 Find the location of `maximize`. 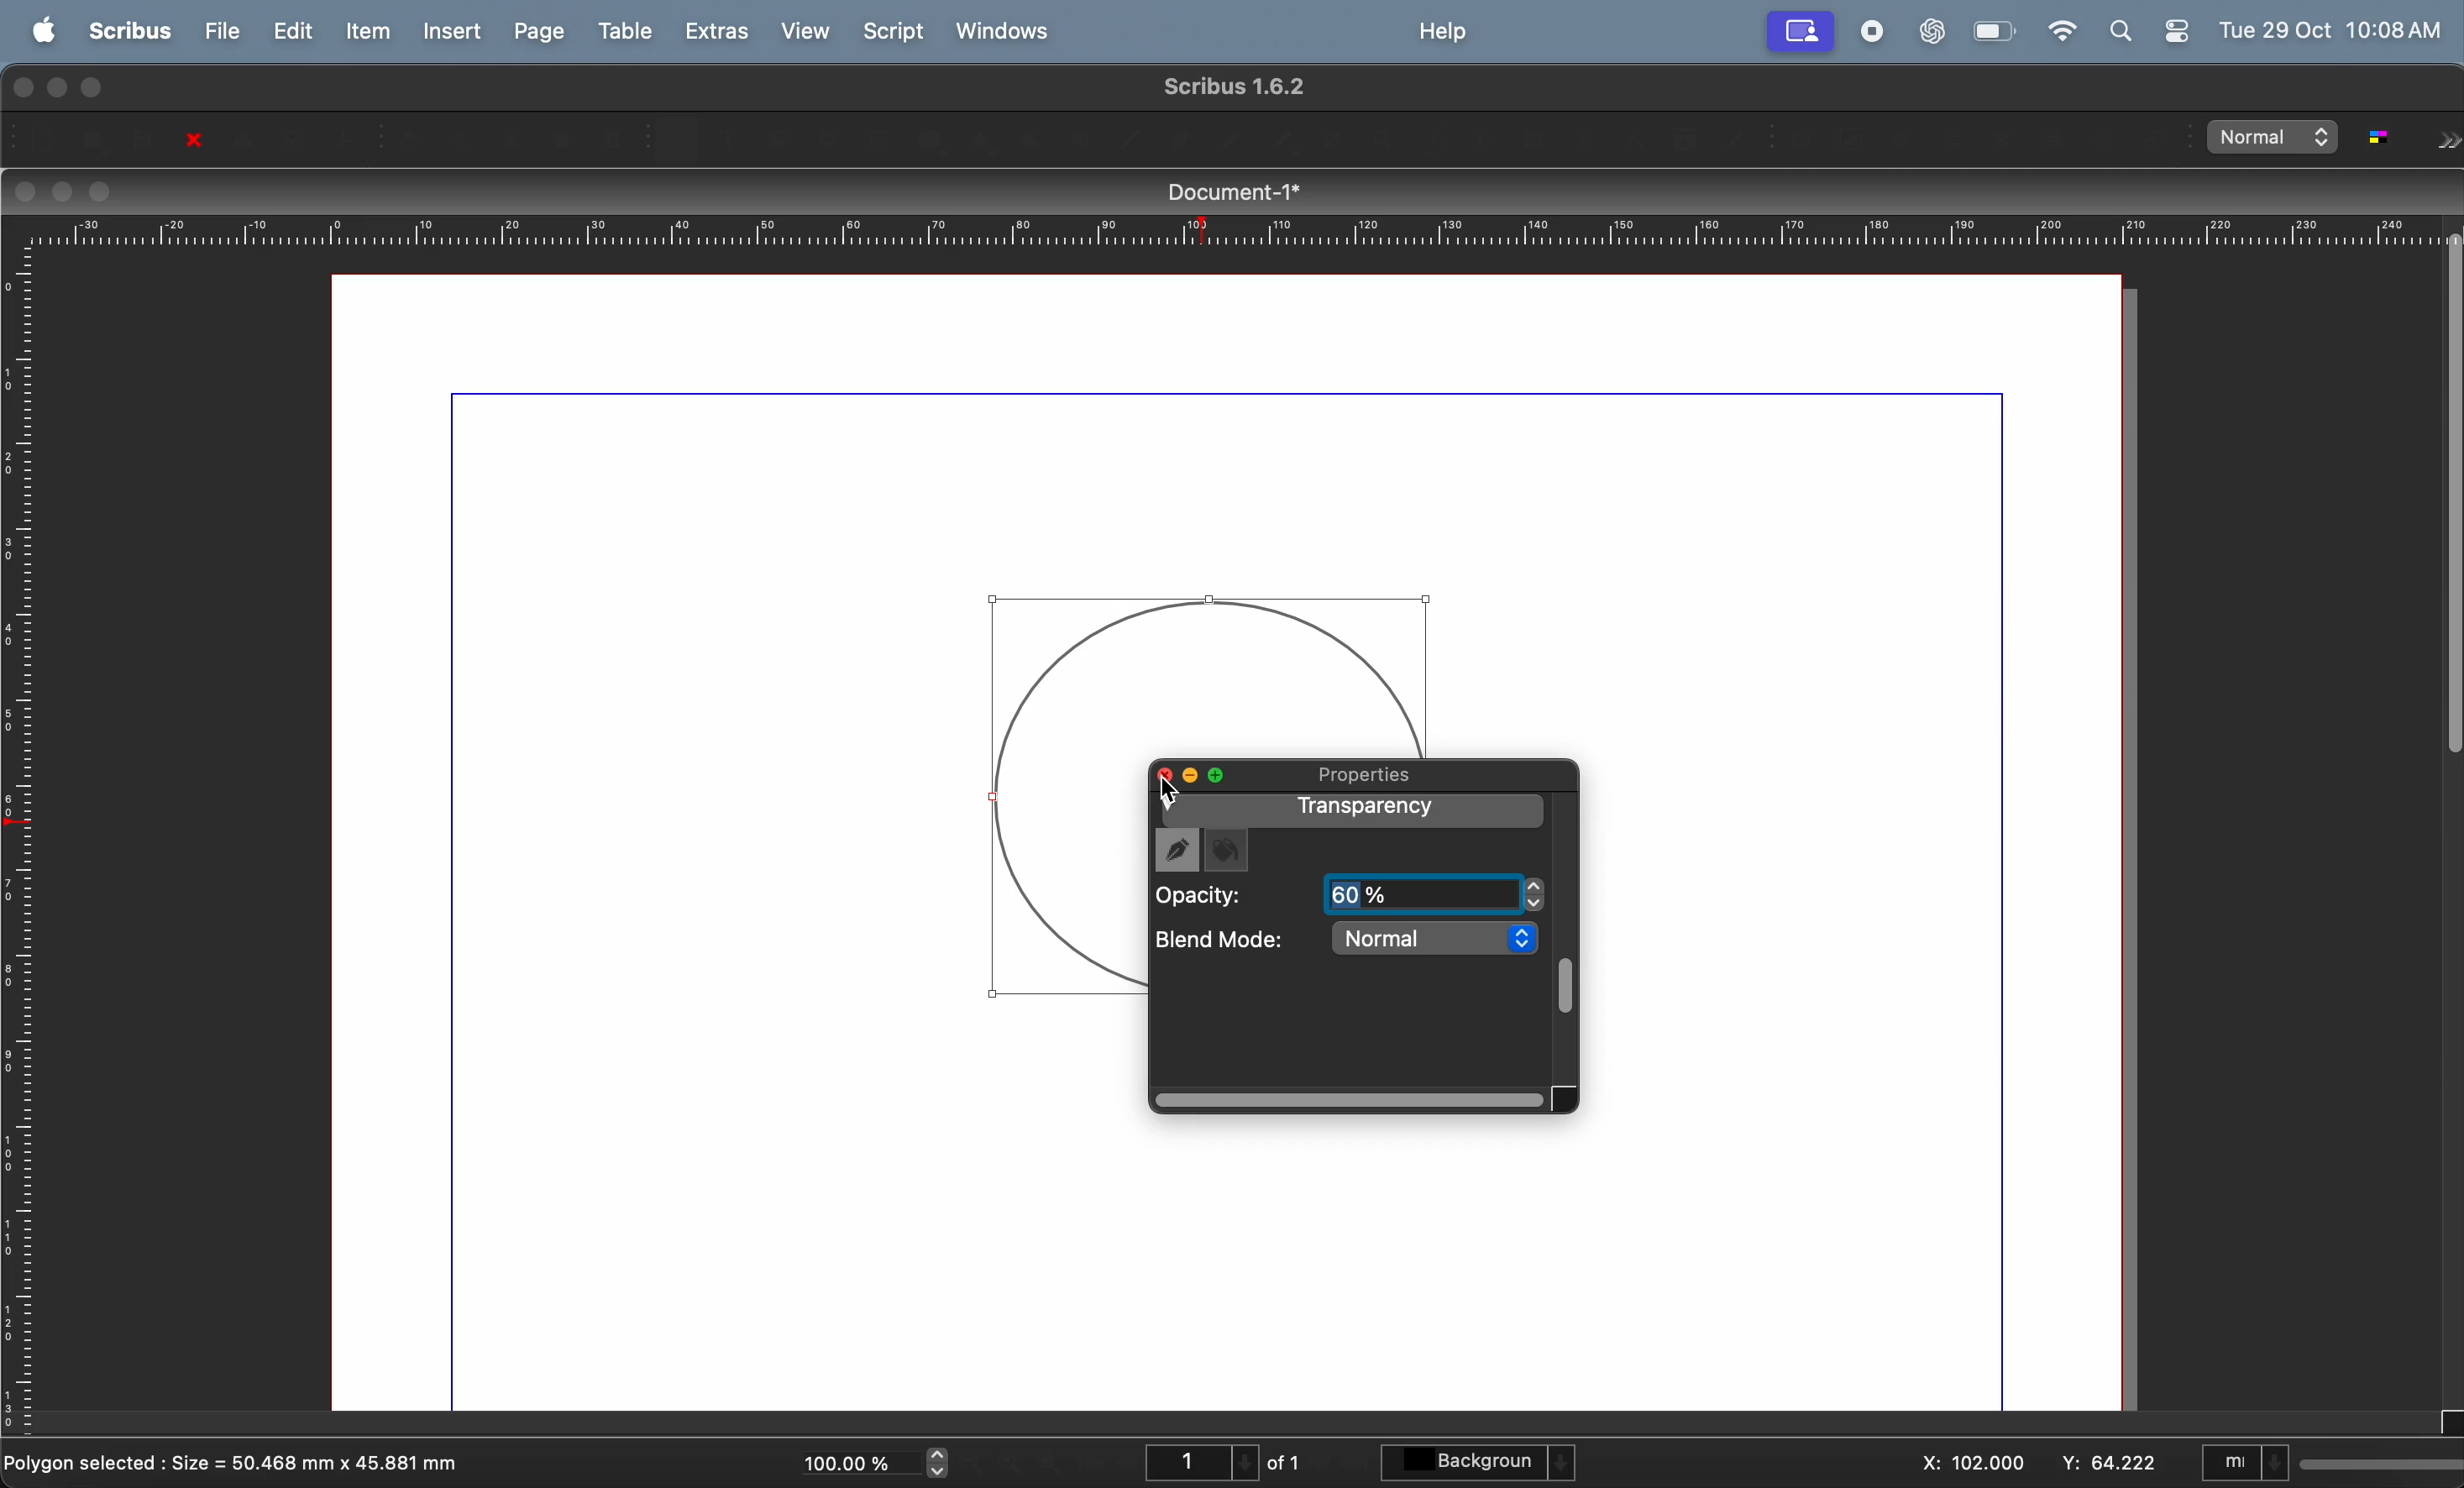

maximize is located at coordinates (1158, 774).